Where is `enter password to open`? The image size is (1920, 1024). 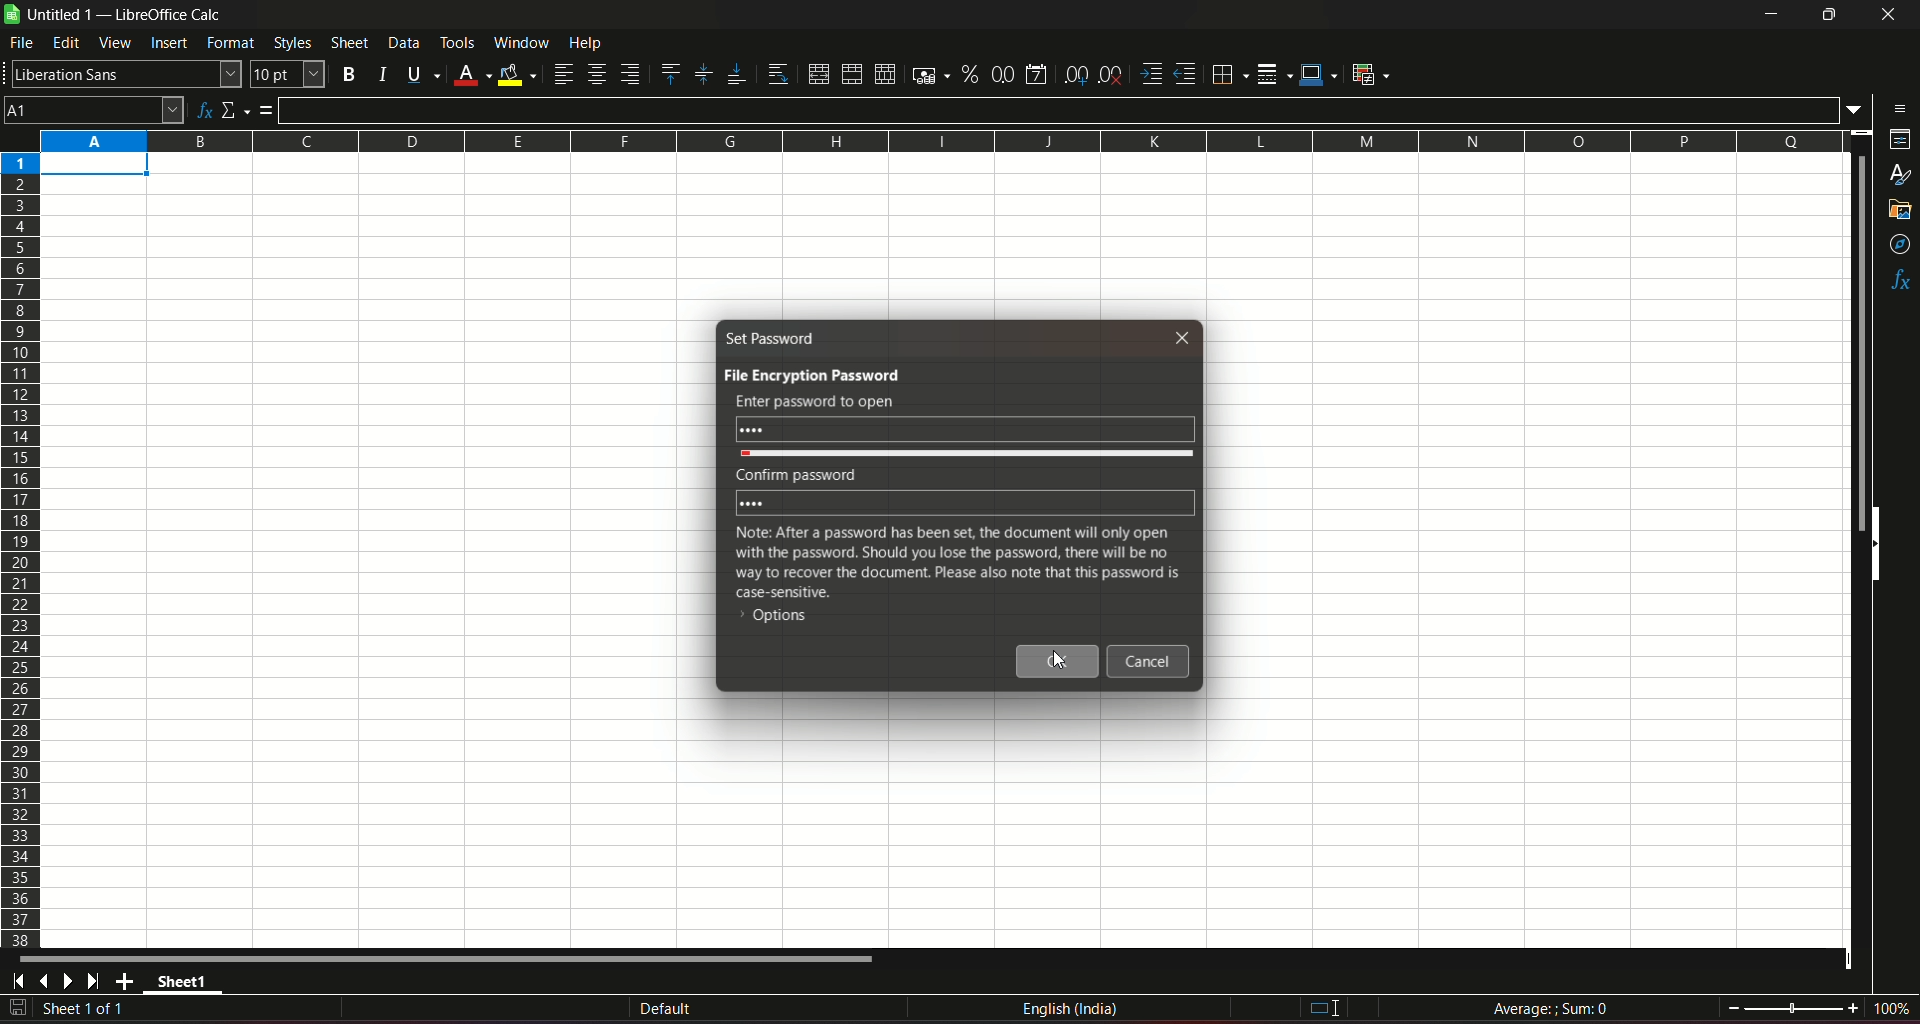 enter password to open is located at coordinates (814, 401).